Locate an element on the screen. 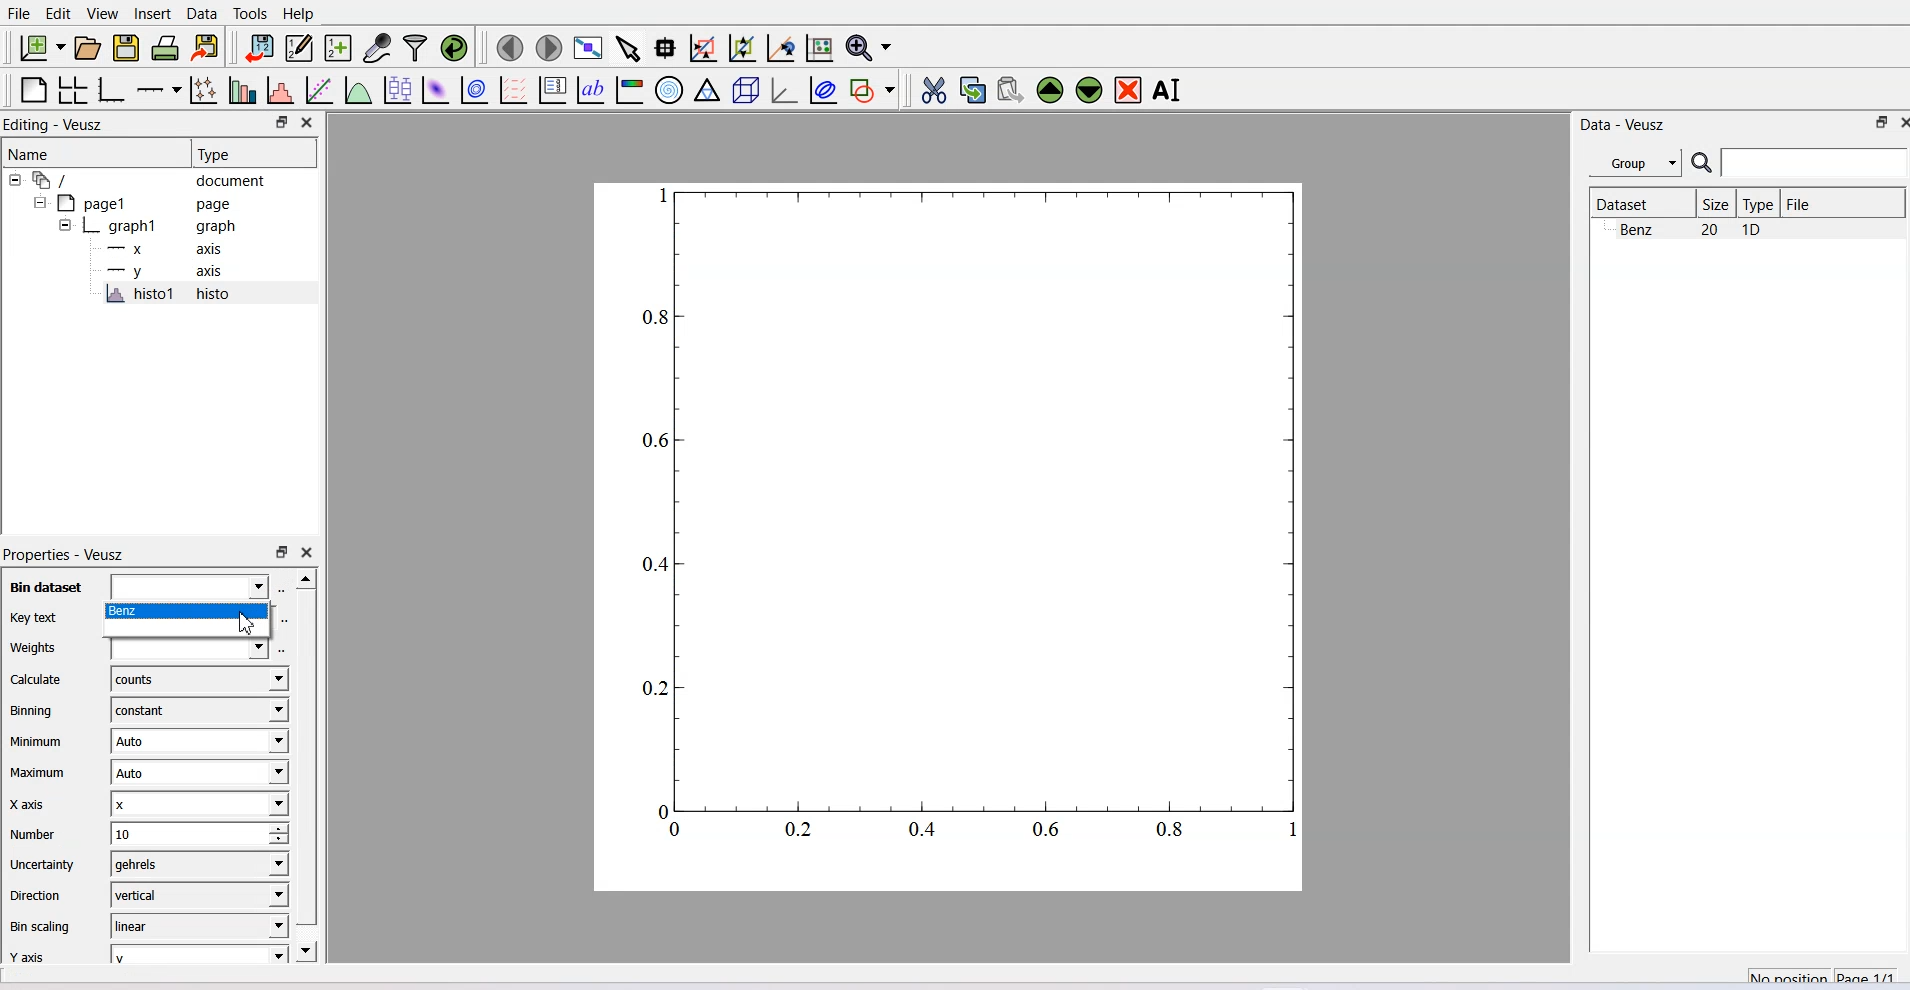 This screenshot has height=990, width=1910. Maximize is located at coordinates (281, 553).